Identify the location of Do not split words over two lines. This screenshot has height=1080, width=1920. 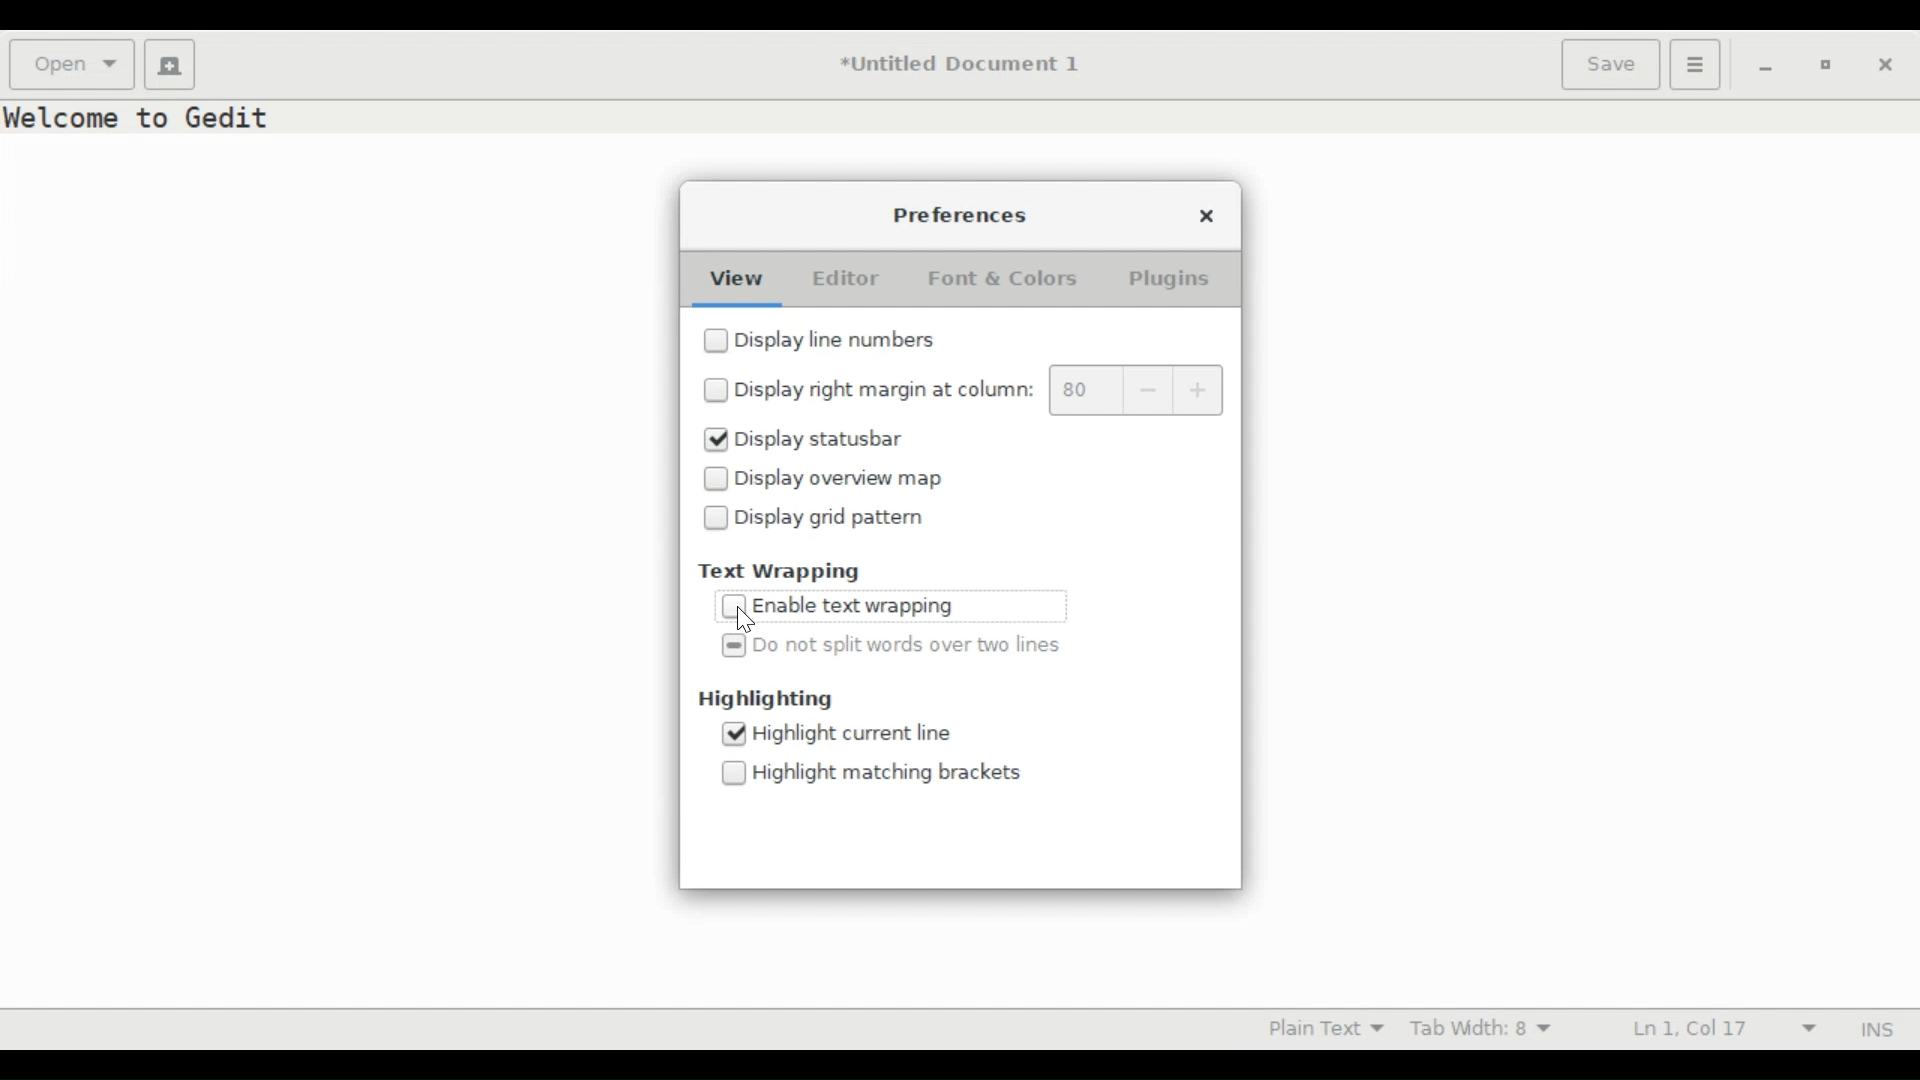
(908, 646).